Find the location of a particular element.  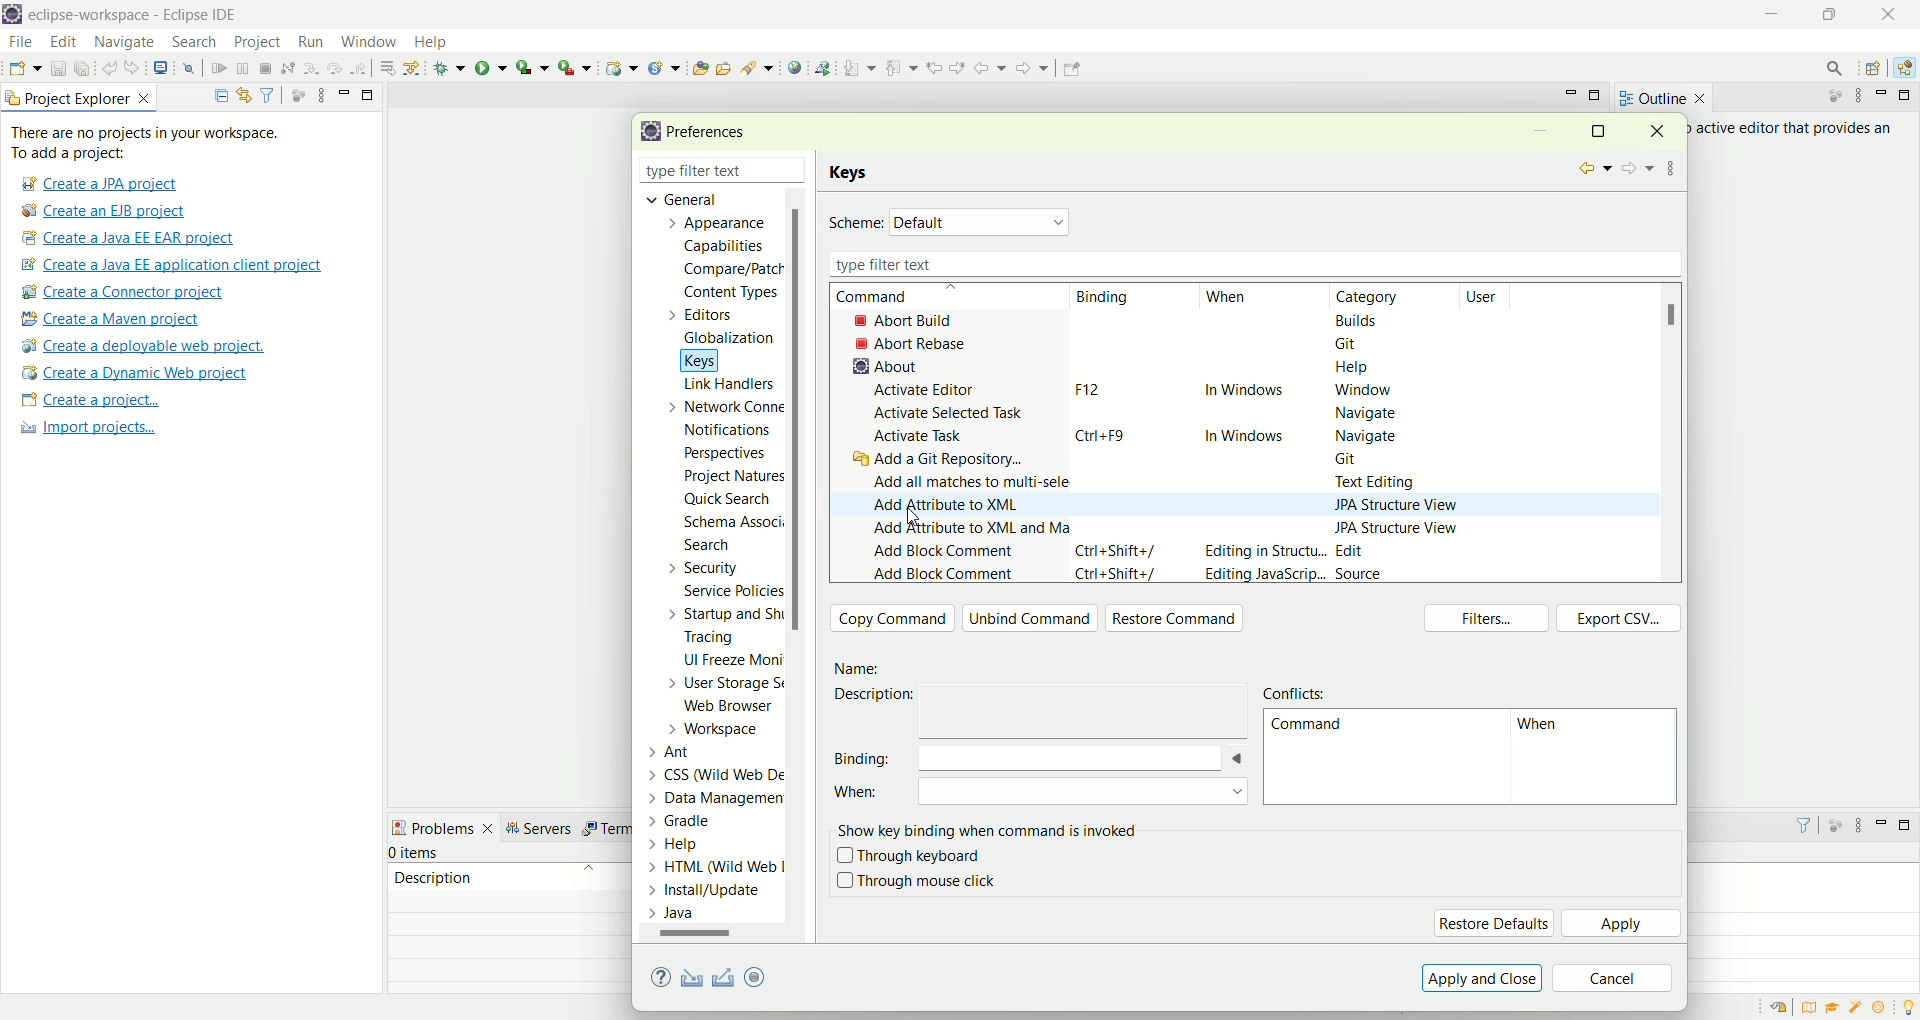

redo is located at coordinates (136, 68).